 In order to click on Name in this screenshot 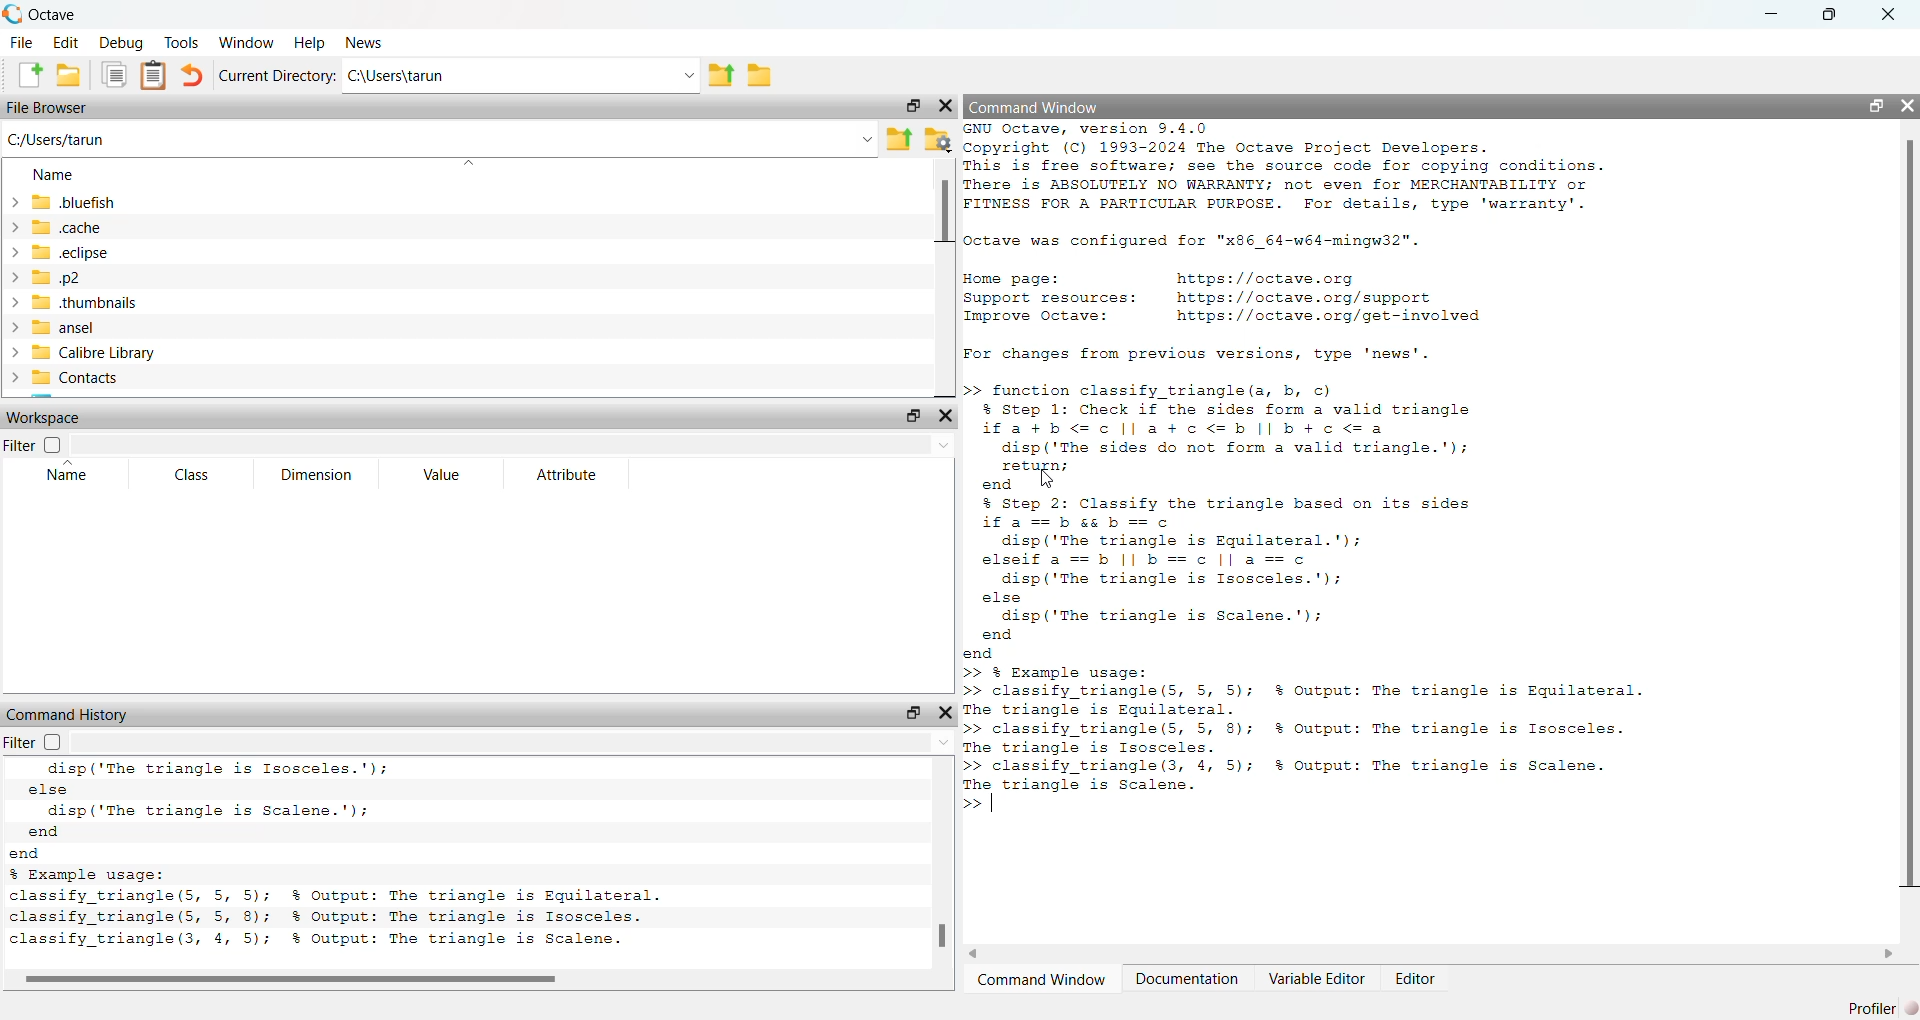, I will do `click(54, 173)`.